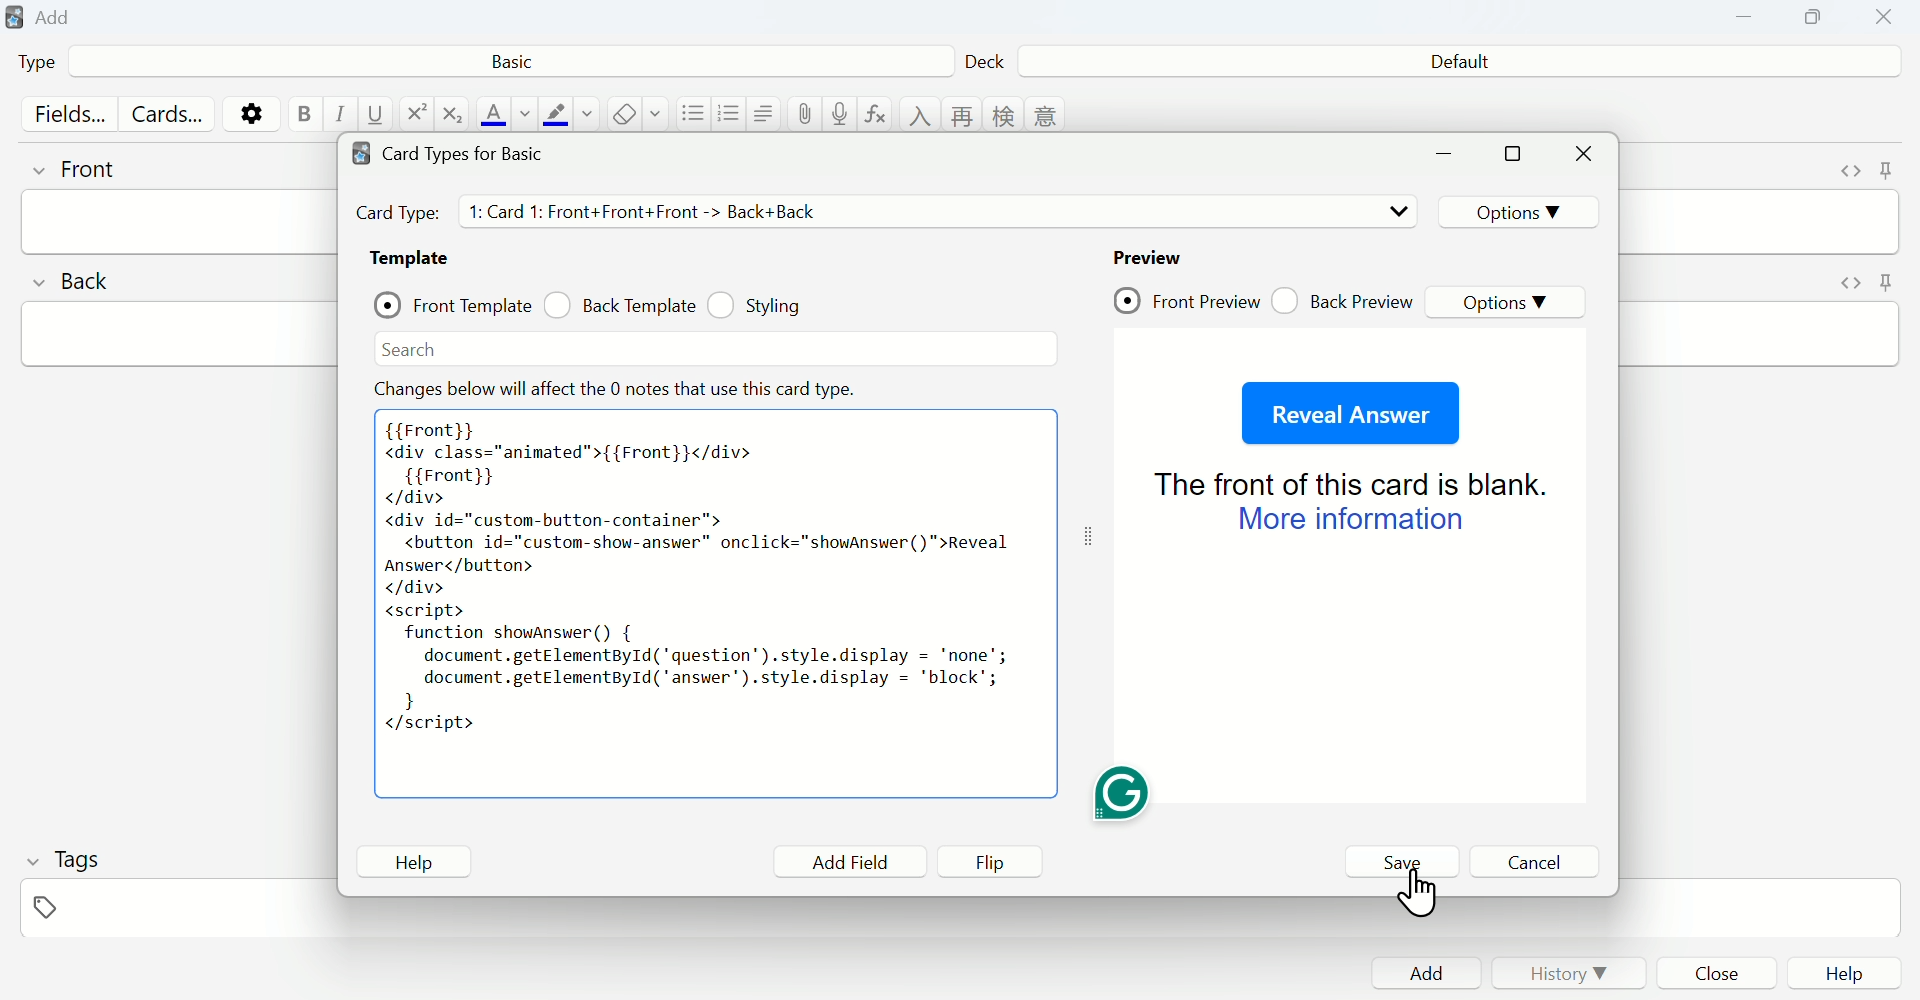  Describe the element at coordinates (525, 114) in the screenshot. I see `change color` at that location.